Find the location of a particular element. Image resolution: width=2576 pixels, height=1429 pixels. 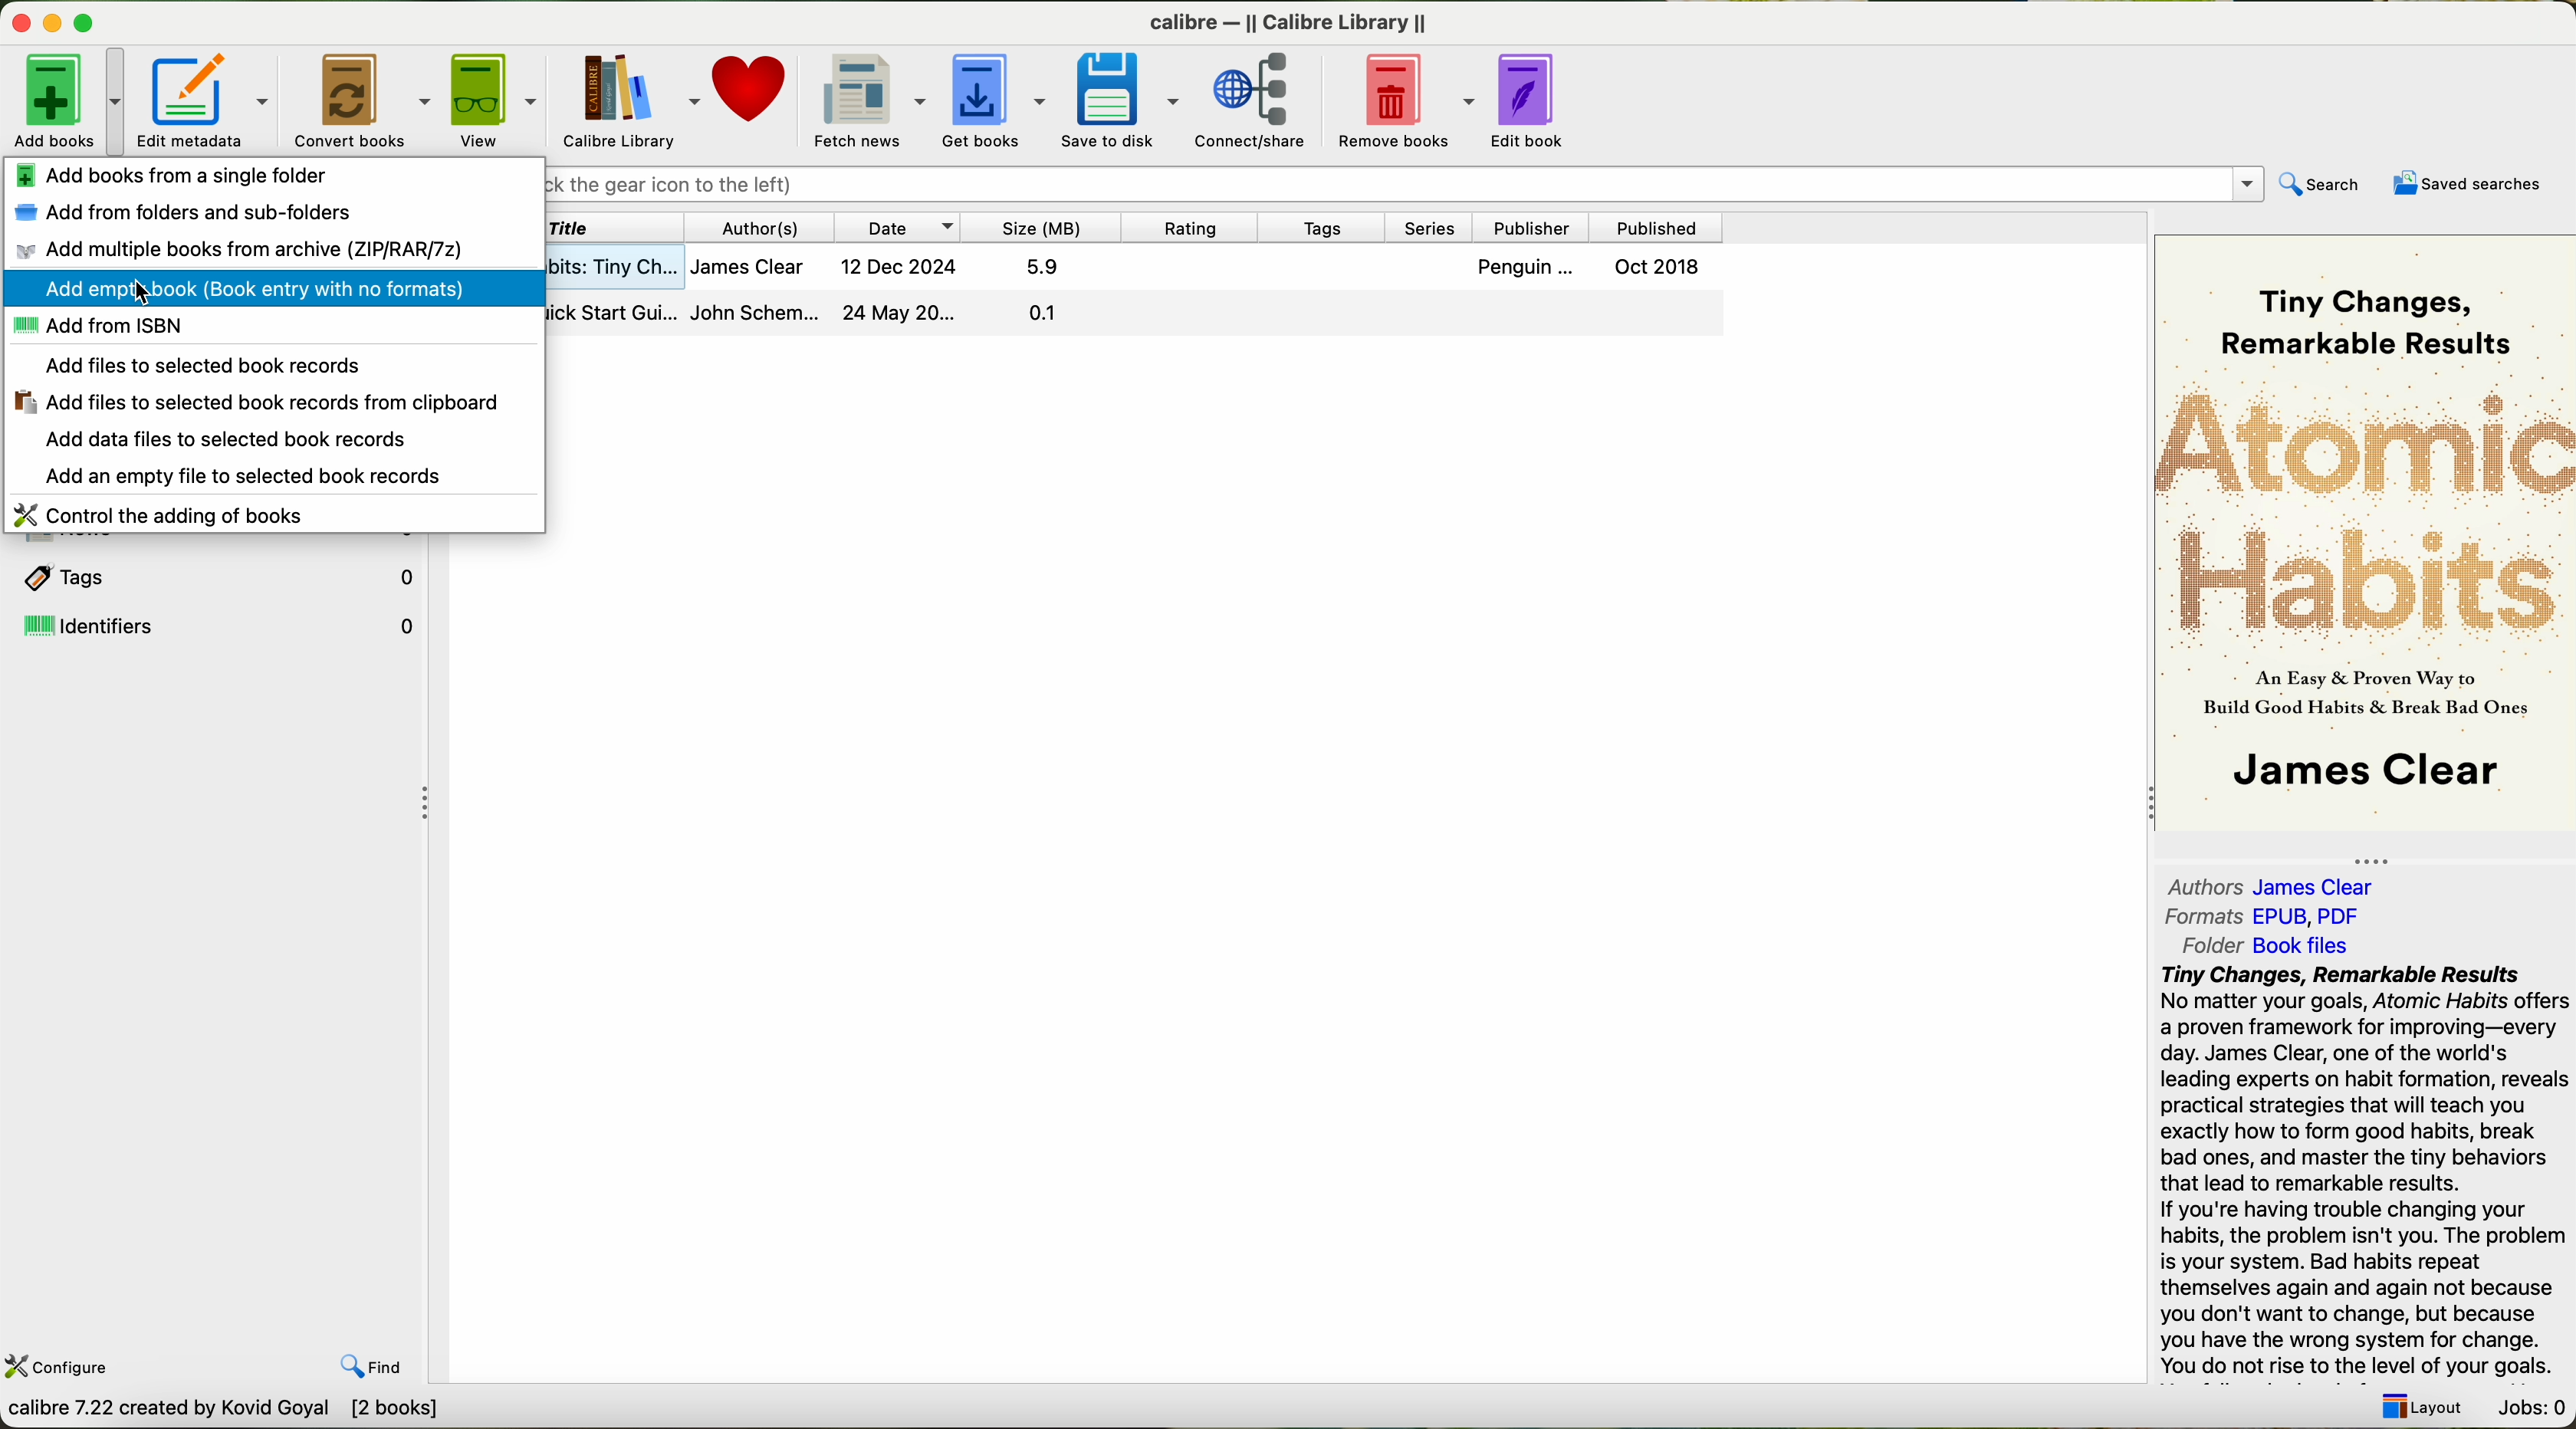

find is located at coordinates (373, 1369).